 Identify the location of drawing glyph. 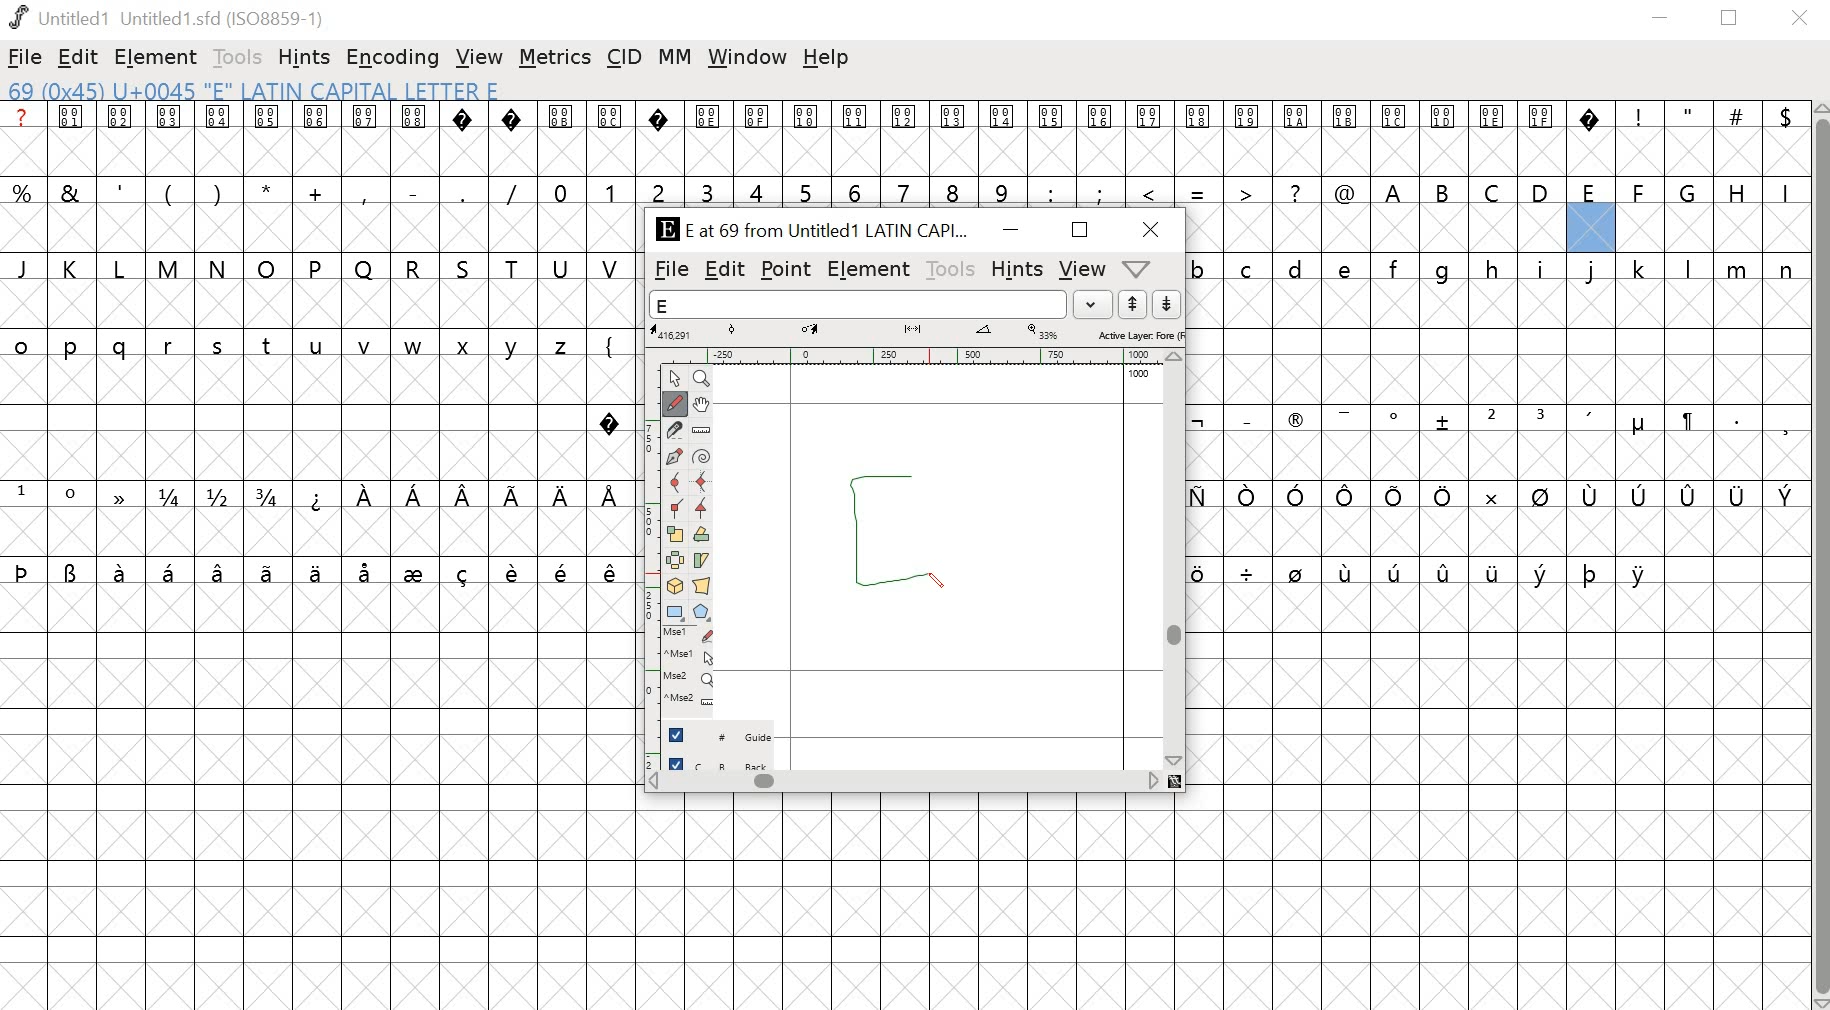
(902, 522).